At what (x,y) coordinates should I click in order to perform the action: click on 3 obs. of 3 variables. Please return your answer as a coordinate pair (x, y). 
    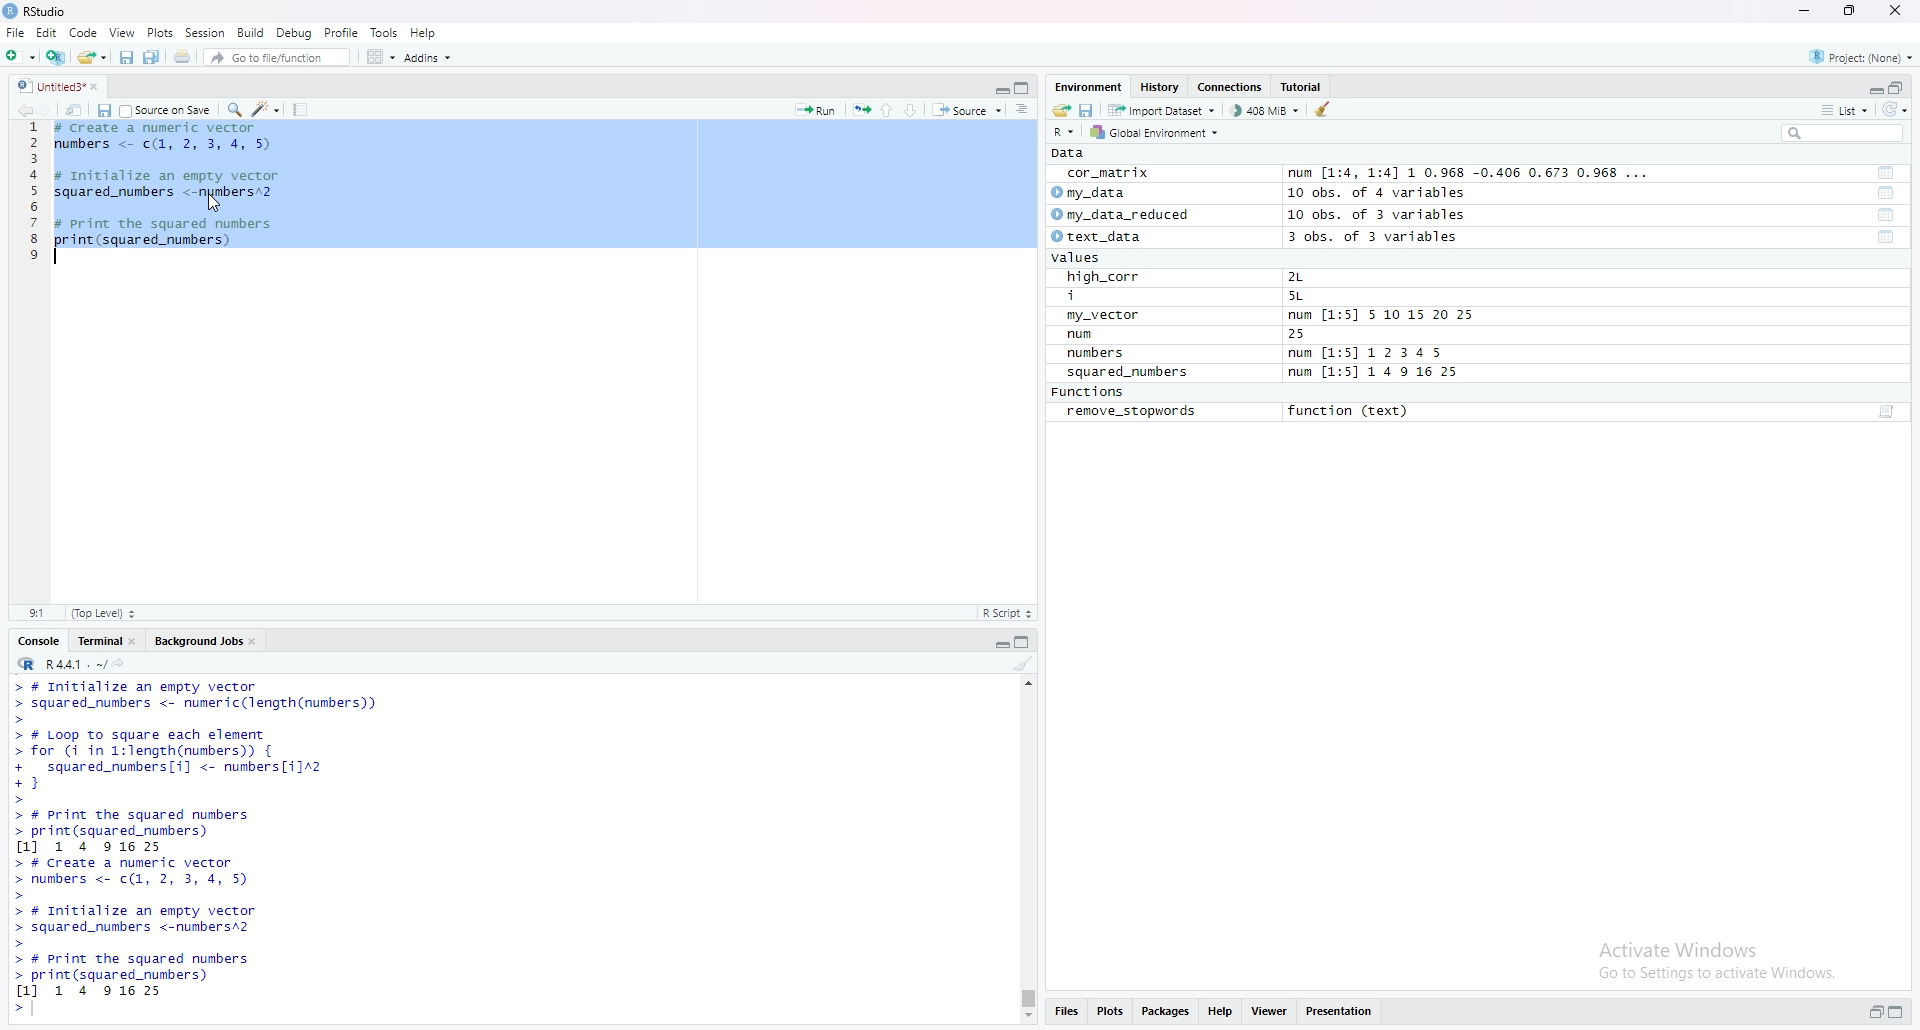
    Looking at the image, I should click on (1385, 238).